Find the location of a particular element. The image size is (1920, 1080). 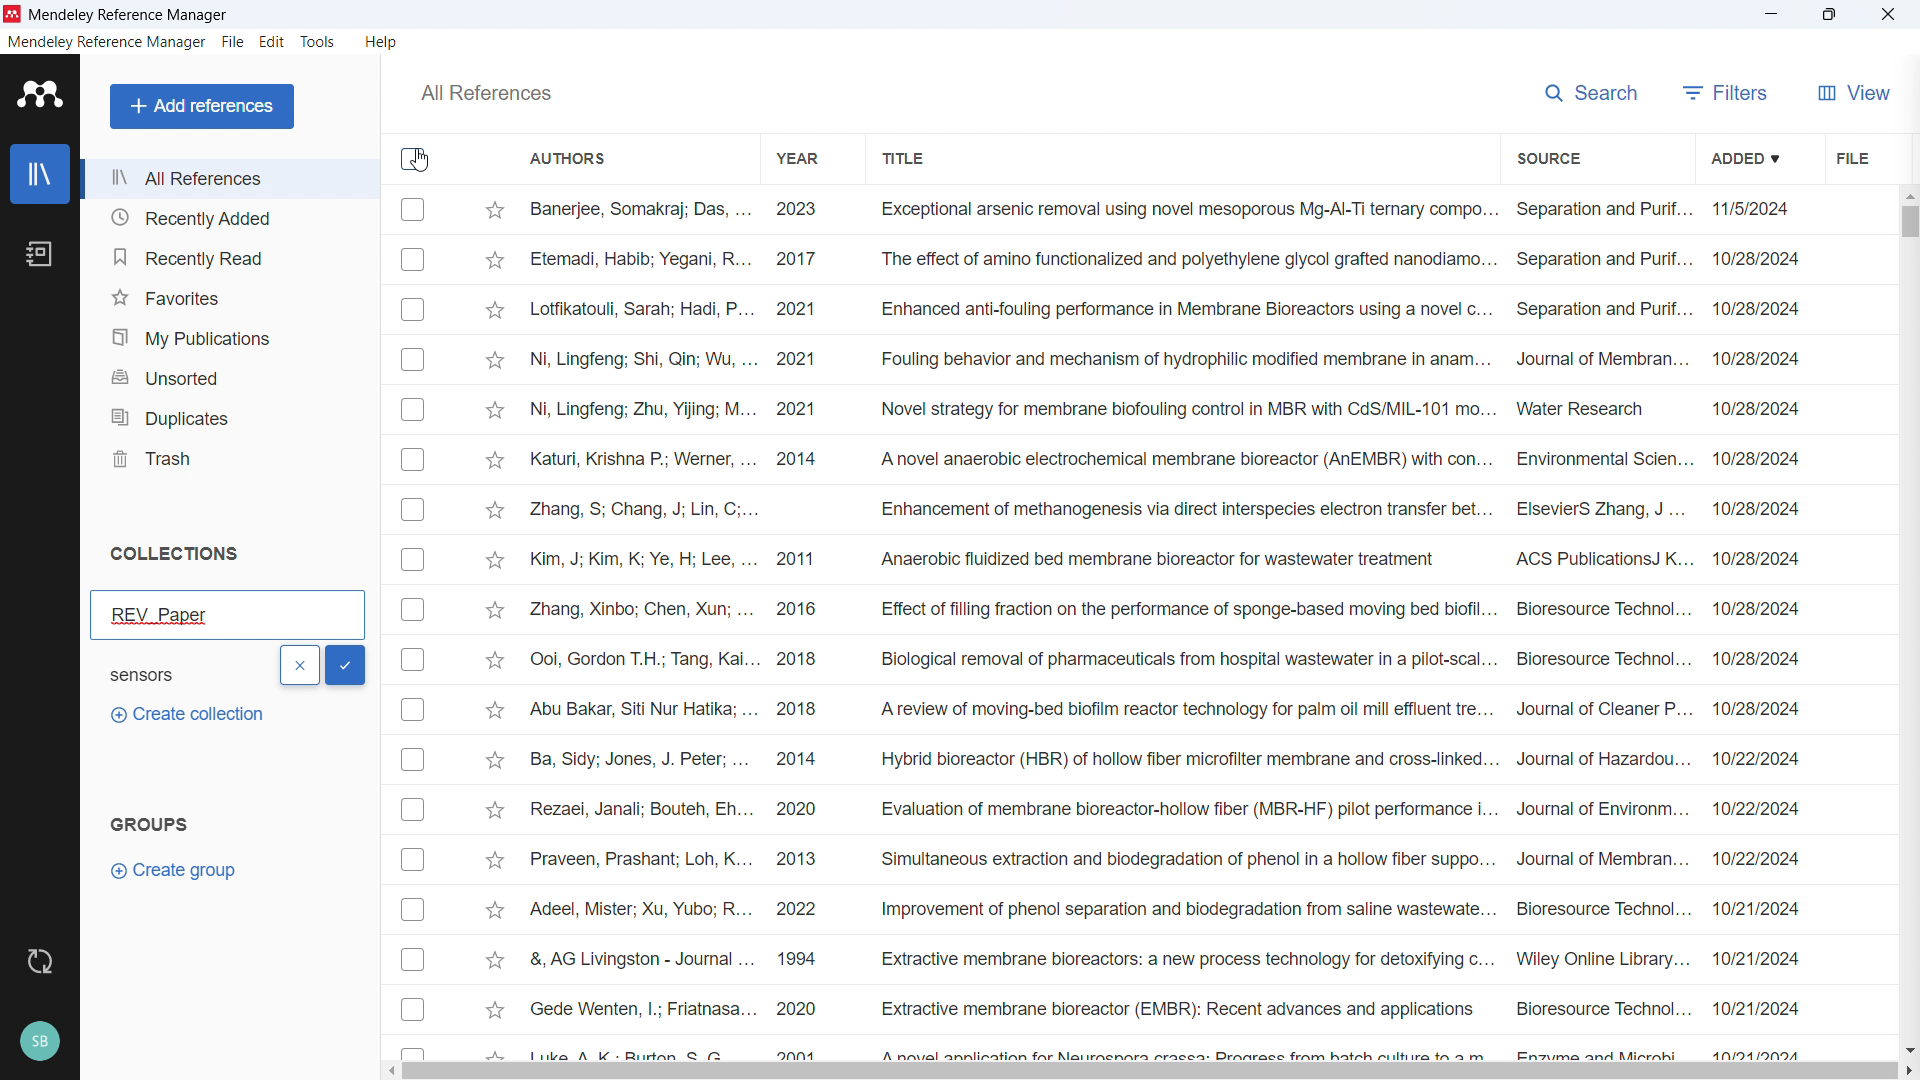

File  is located at coordinates (233, 41).